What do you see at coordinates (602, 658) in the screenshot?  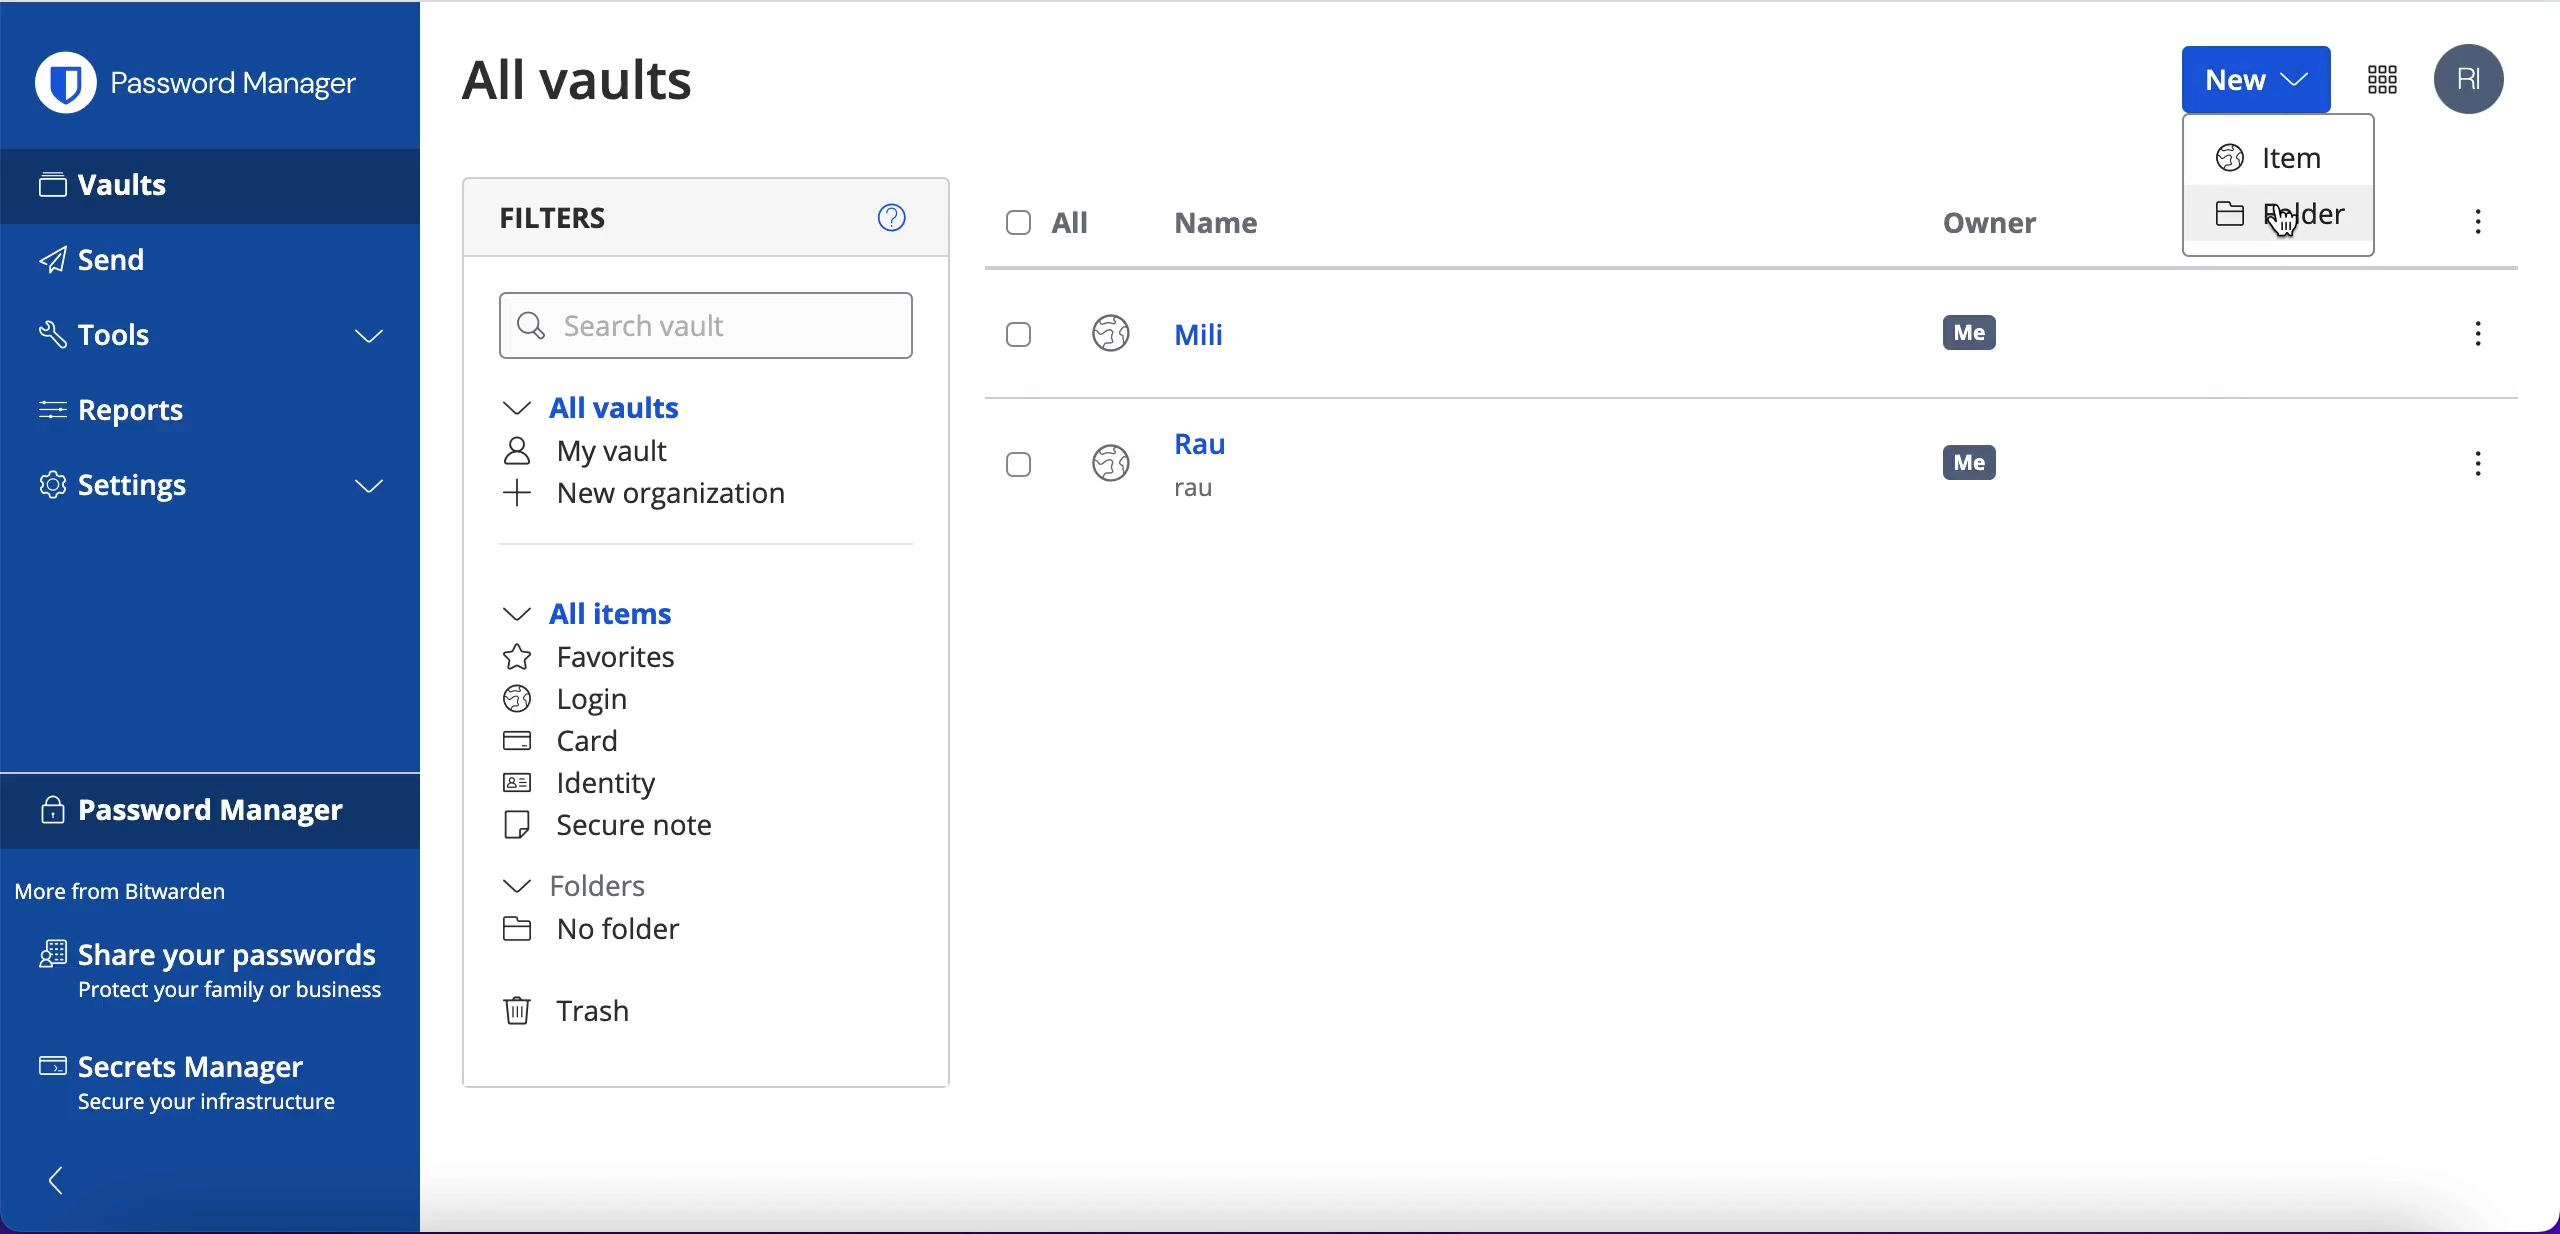 I see `favorites` at bounding box center [602, 658].